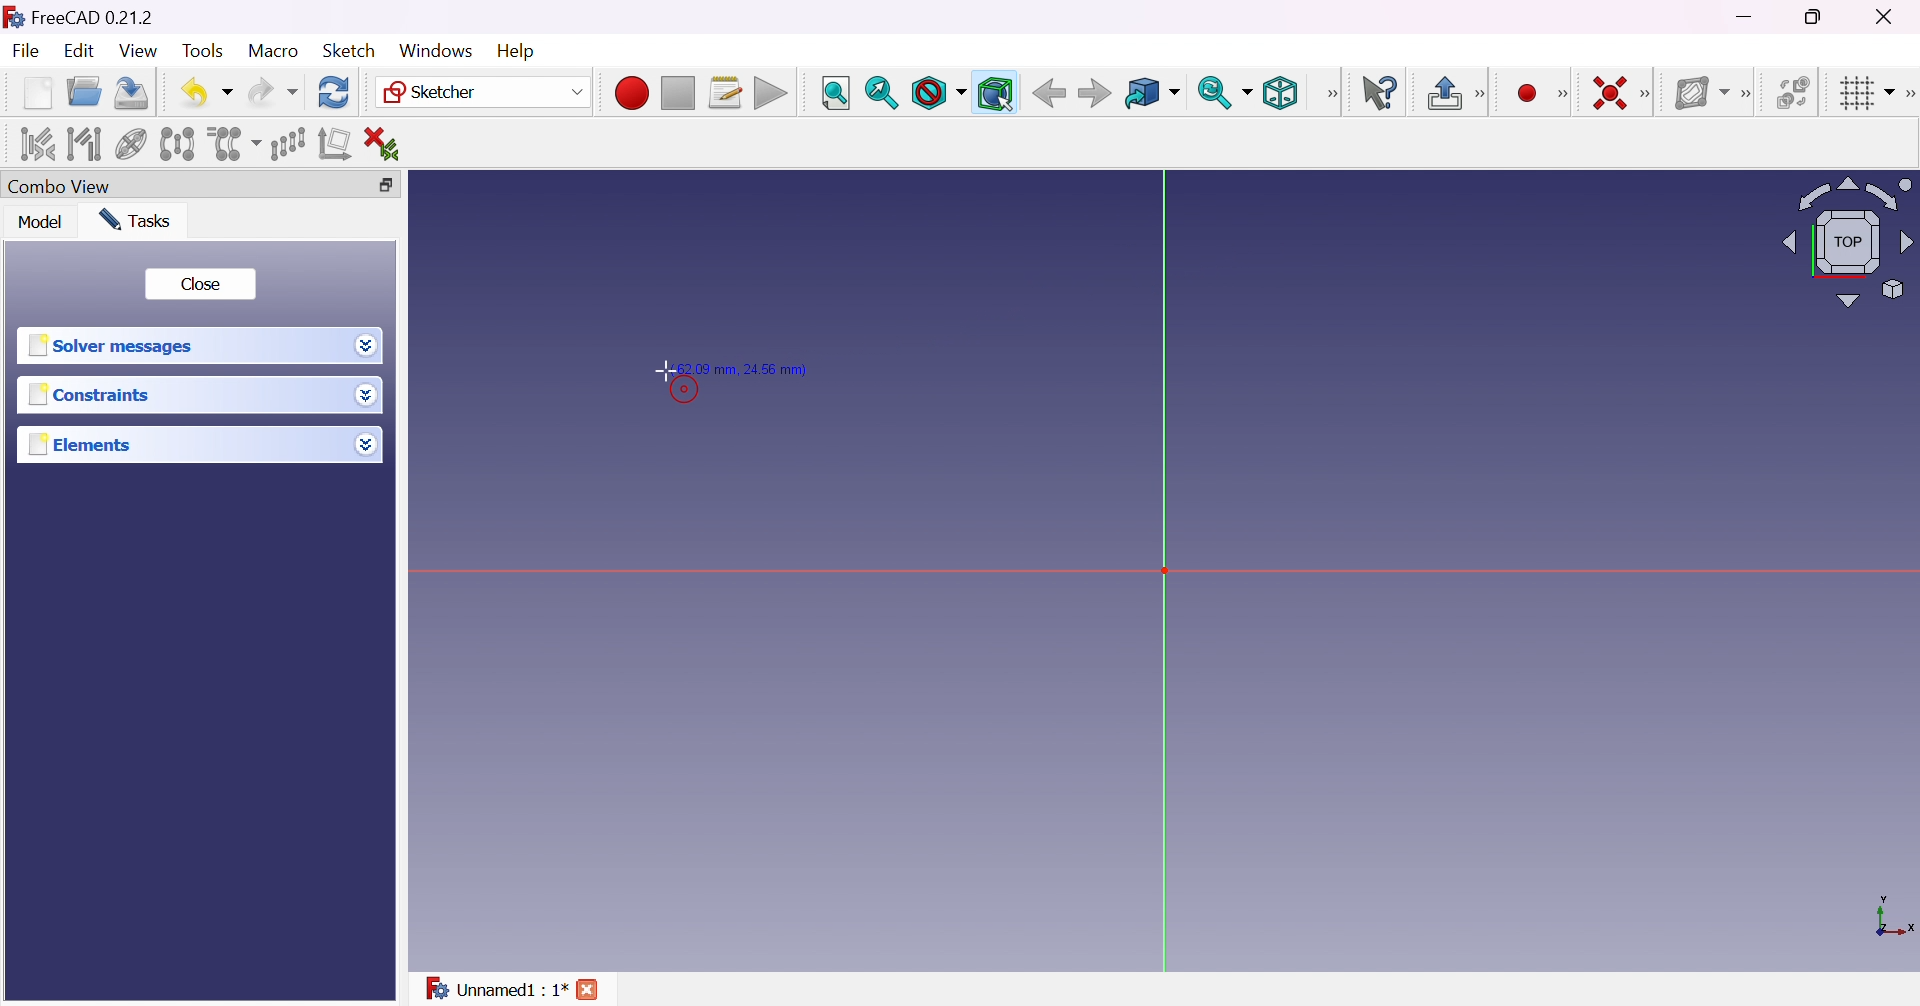  What do you see at coordinates (81, 53) in the screenshot?
I see `Edit` at bounding box center [81, 53].